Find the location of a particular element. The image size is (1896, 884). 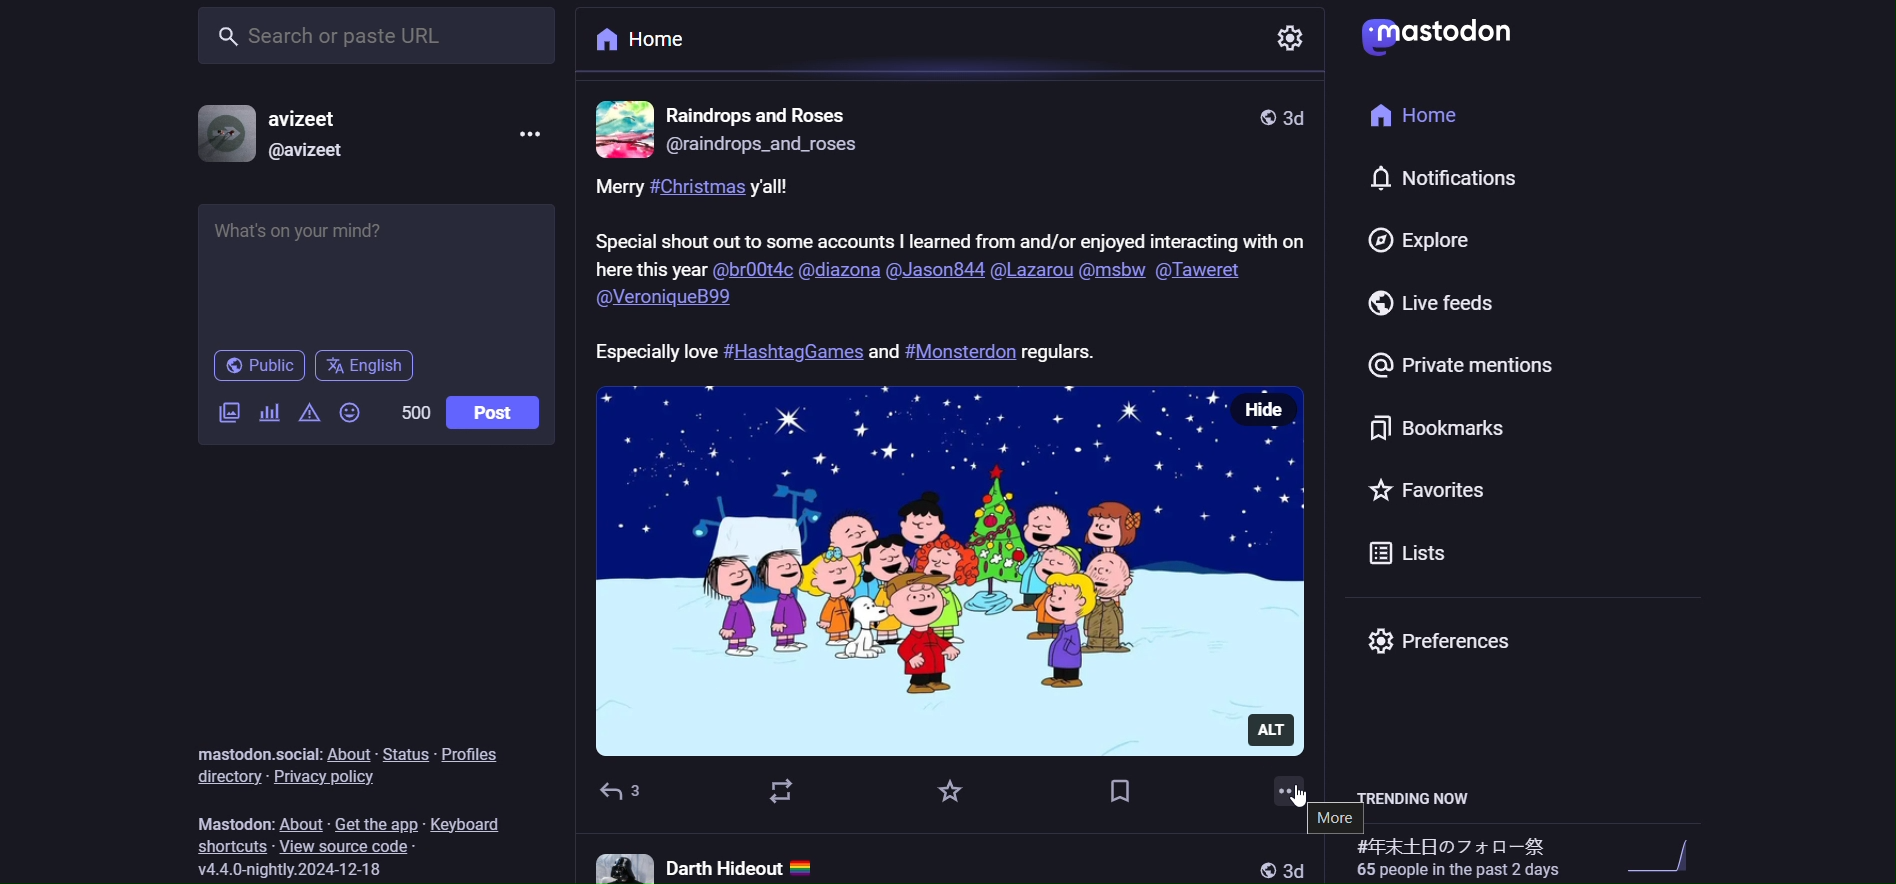

home is located at coordinates (649, 43).